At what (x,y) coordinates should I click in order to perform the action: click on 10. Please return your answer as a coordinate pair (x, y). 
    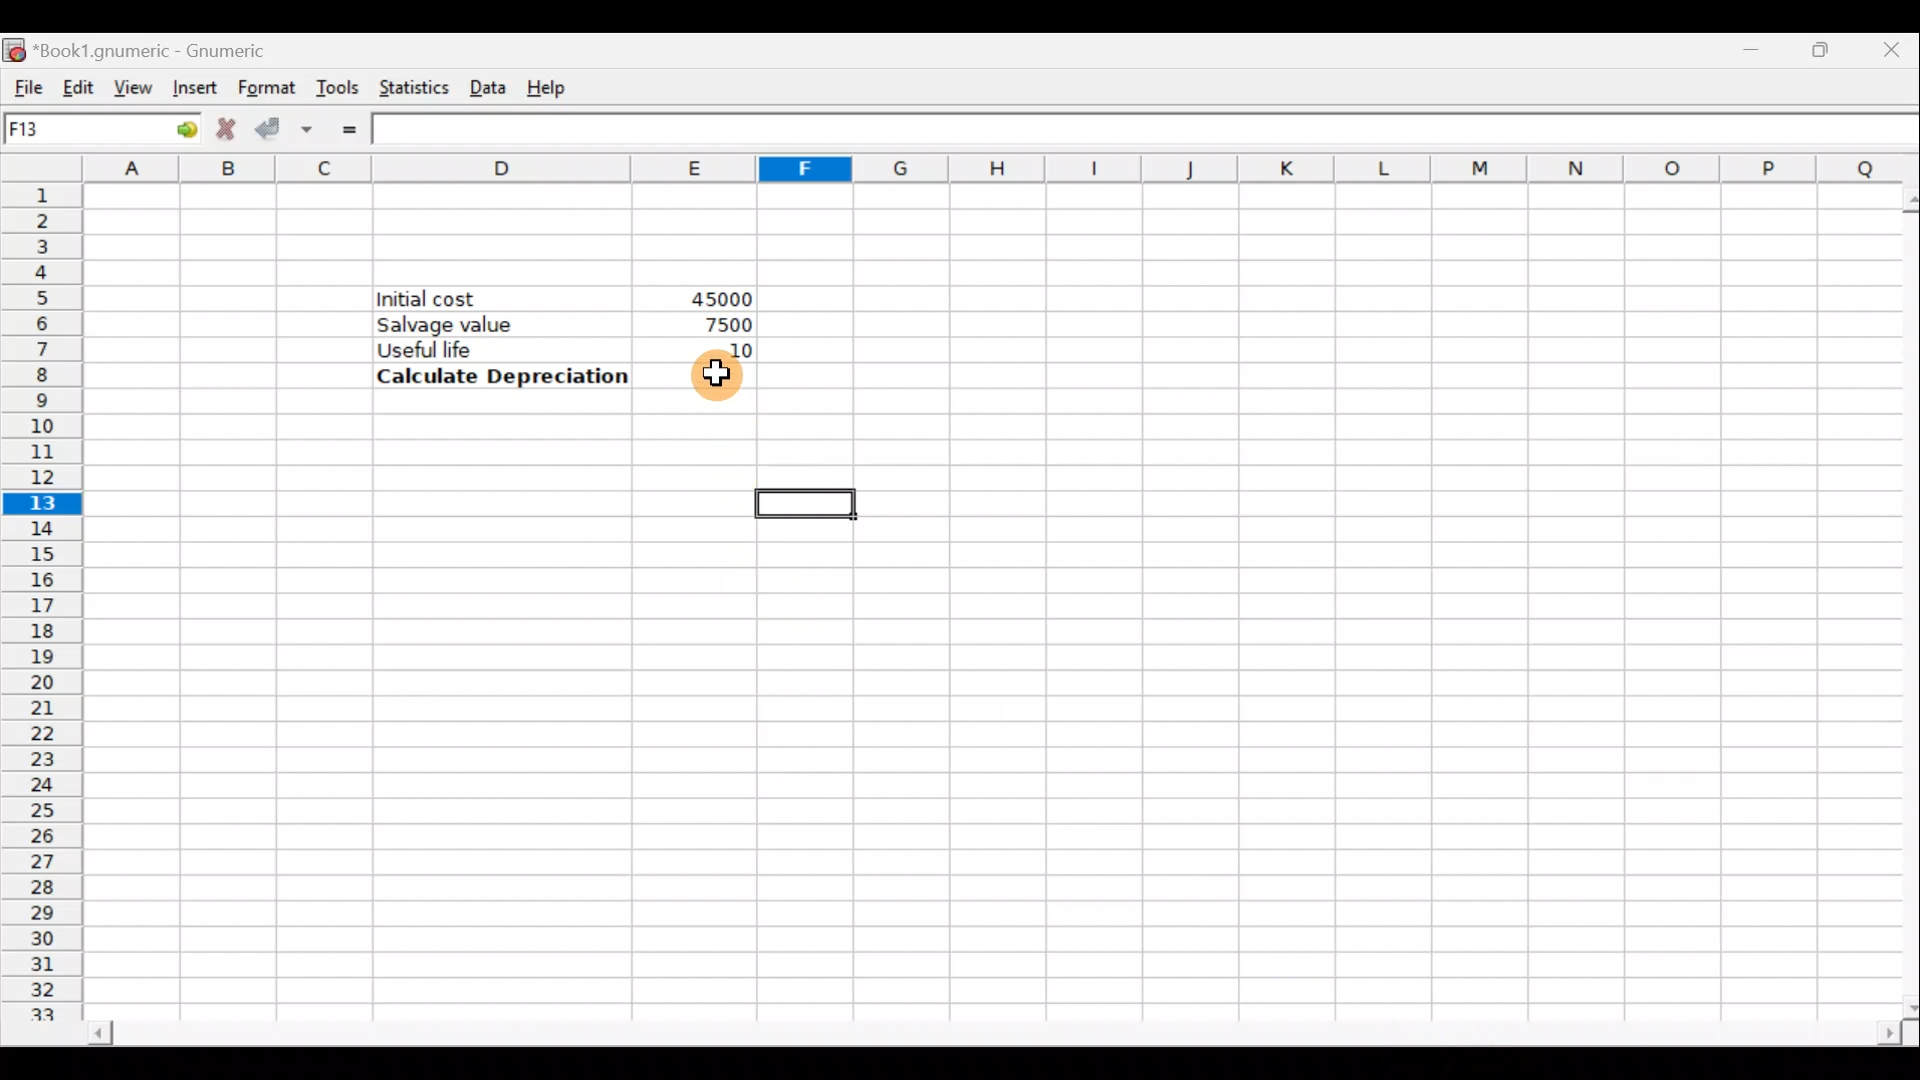
    Looking at the image, I should click on (734, 348).